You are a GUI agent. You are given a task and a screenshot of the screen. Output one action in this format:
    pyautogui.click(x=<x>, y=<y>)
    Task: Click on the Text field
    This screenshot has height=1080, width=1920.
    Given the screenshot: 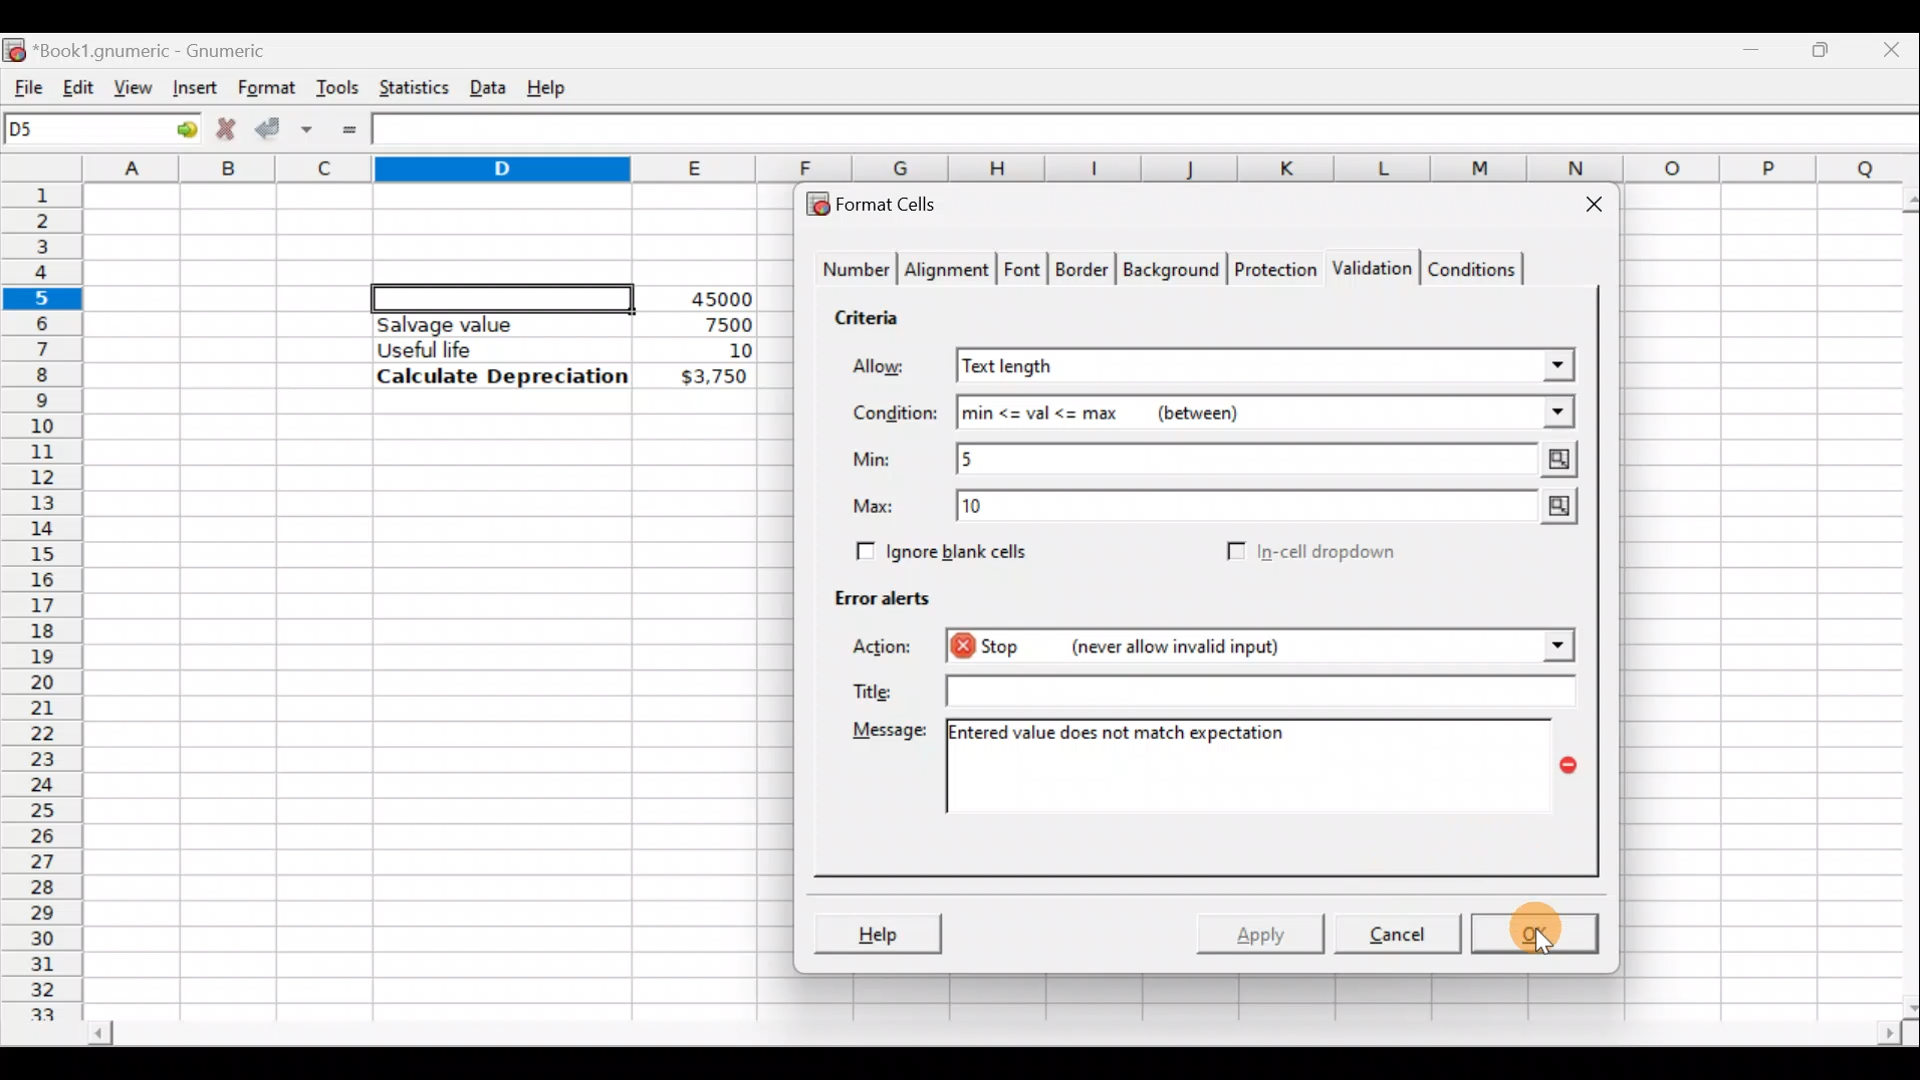 What is the action you would take?
    pyautogui.click(x=1253, y=690)
    